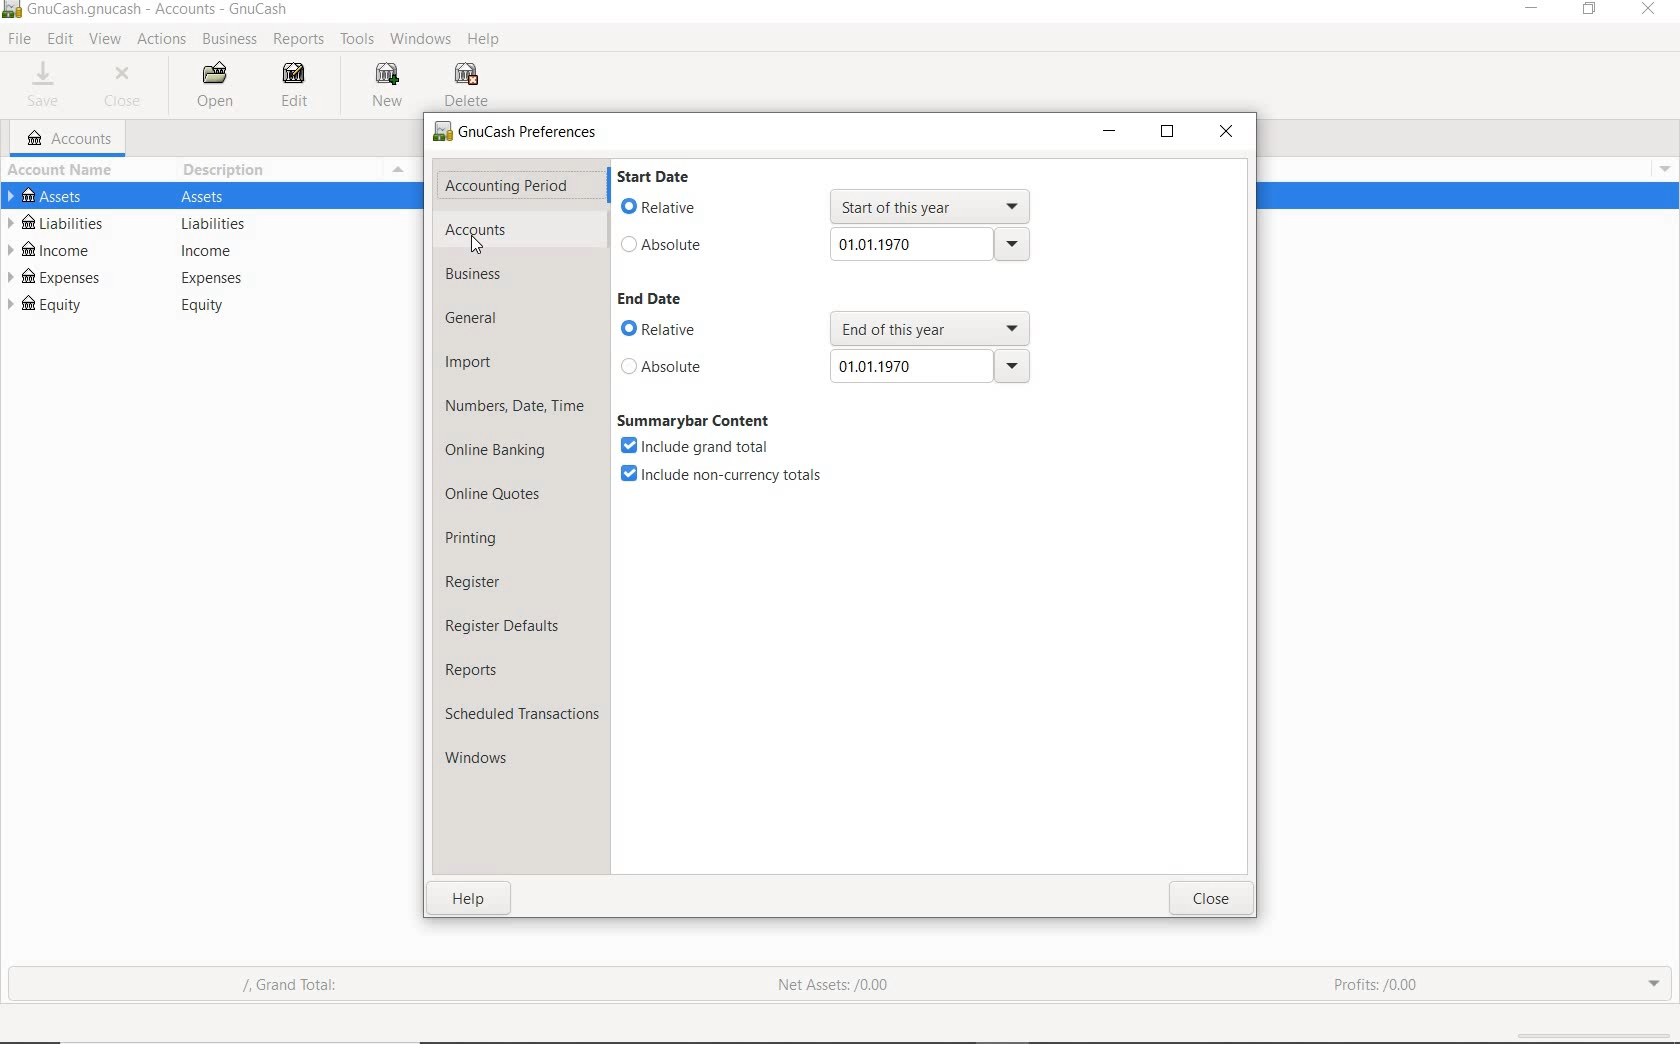  Describe the element at coordinates (1168, 133) in the screenshot. I see `restore down` at that location.